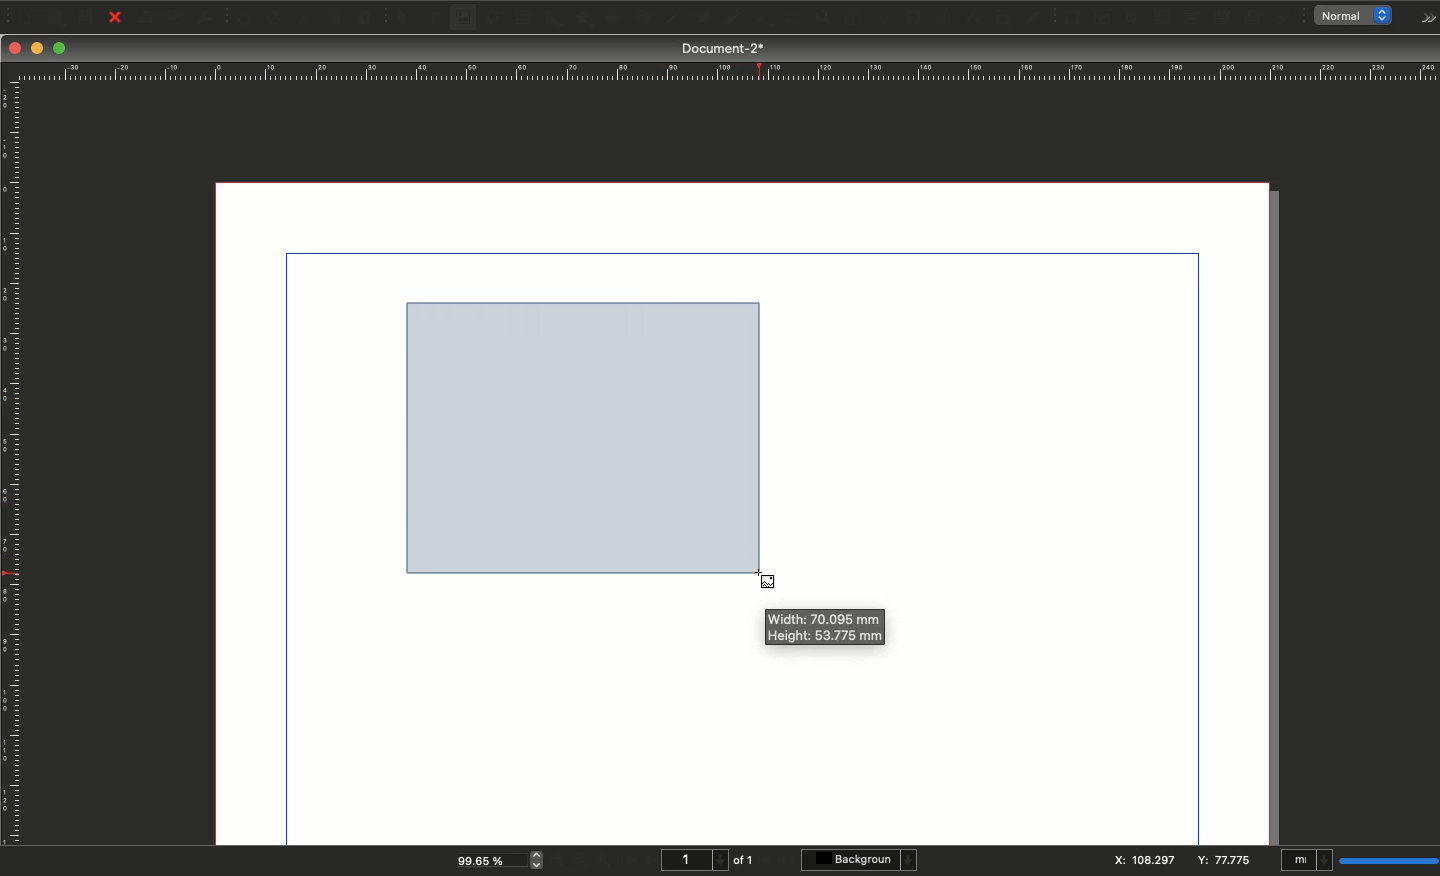  Describe the element at coordinates (575, 429) in the screenshot. I see `Moving up` at that location.